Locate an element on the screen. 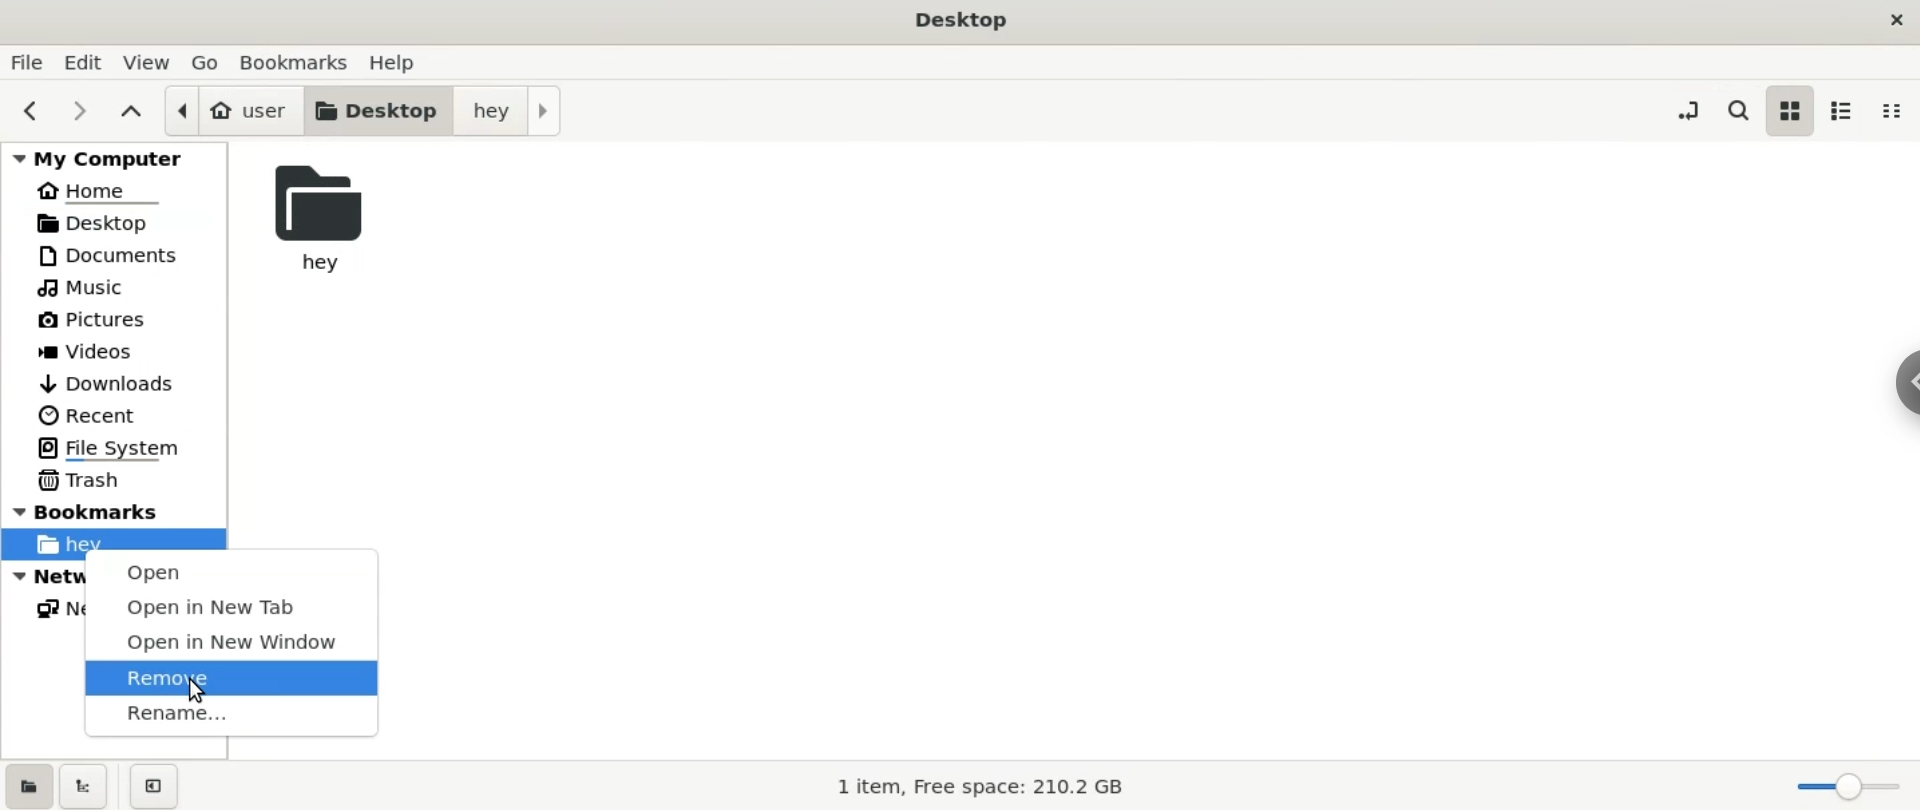 This screenshot has width=1920, height=810. trash is located at coordinates (84, 481).